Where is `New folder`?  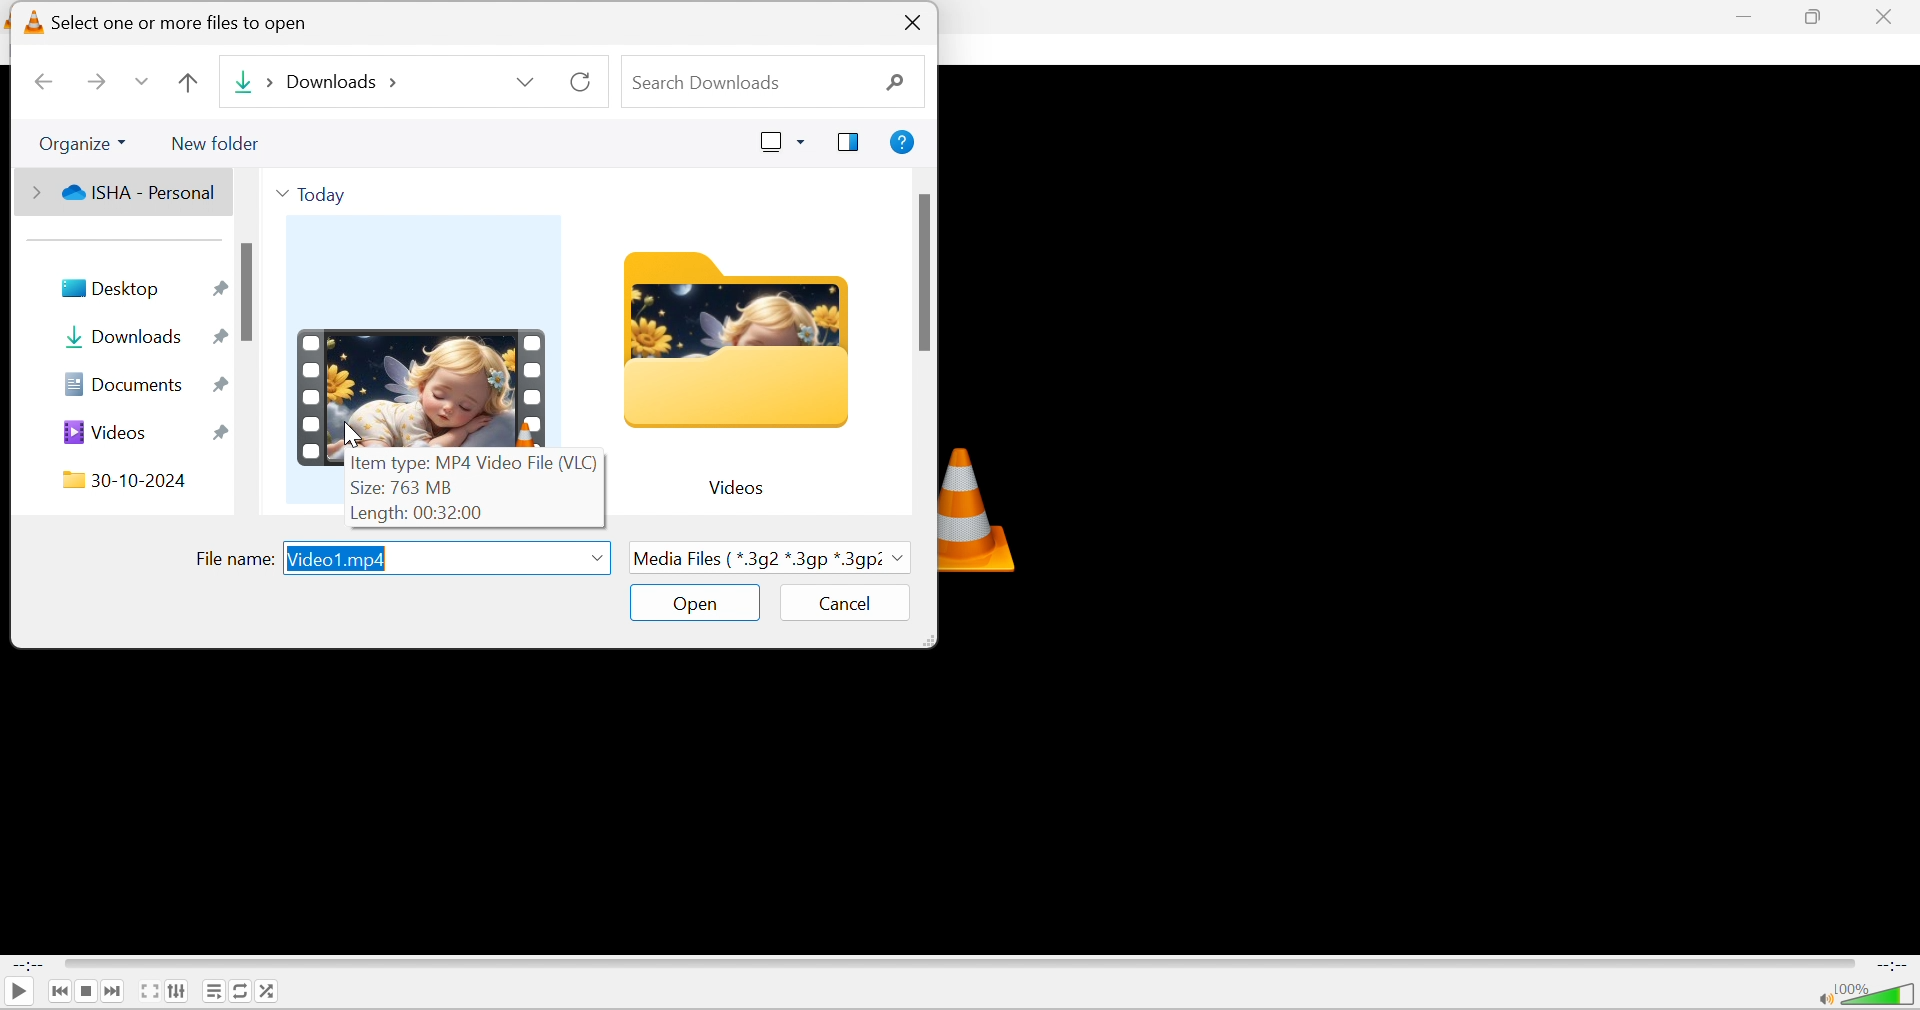
New folder is located at coordinates (218, 145).